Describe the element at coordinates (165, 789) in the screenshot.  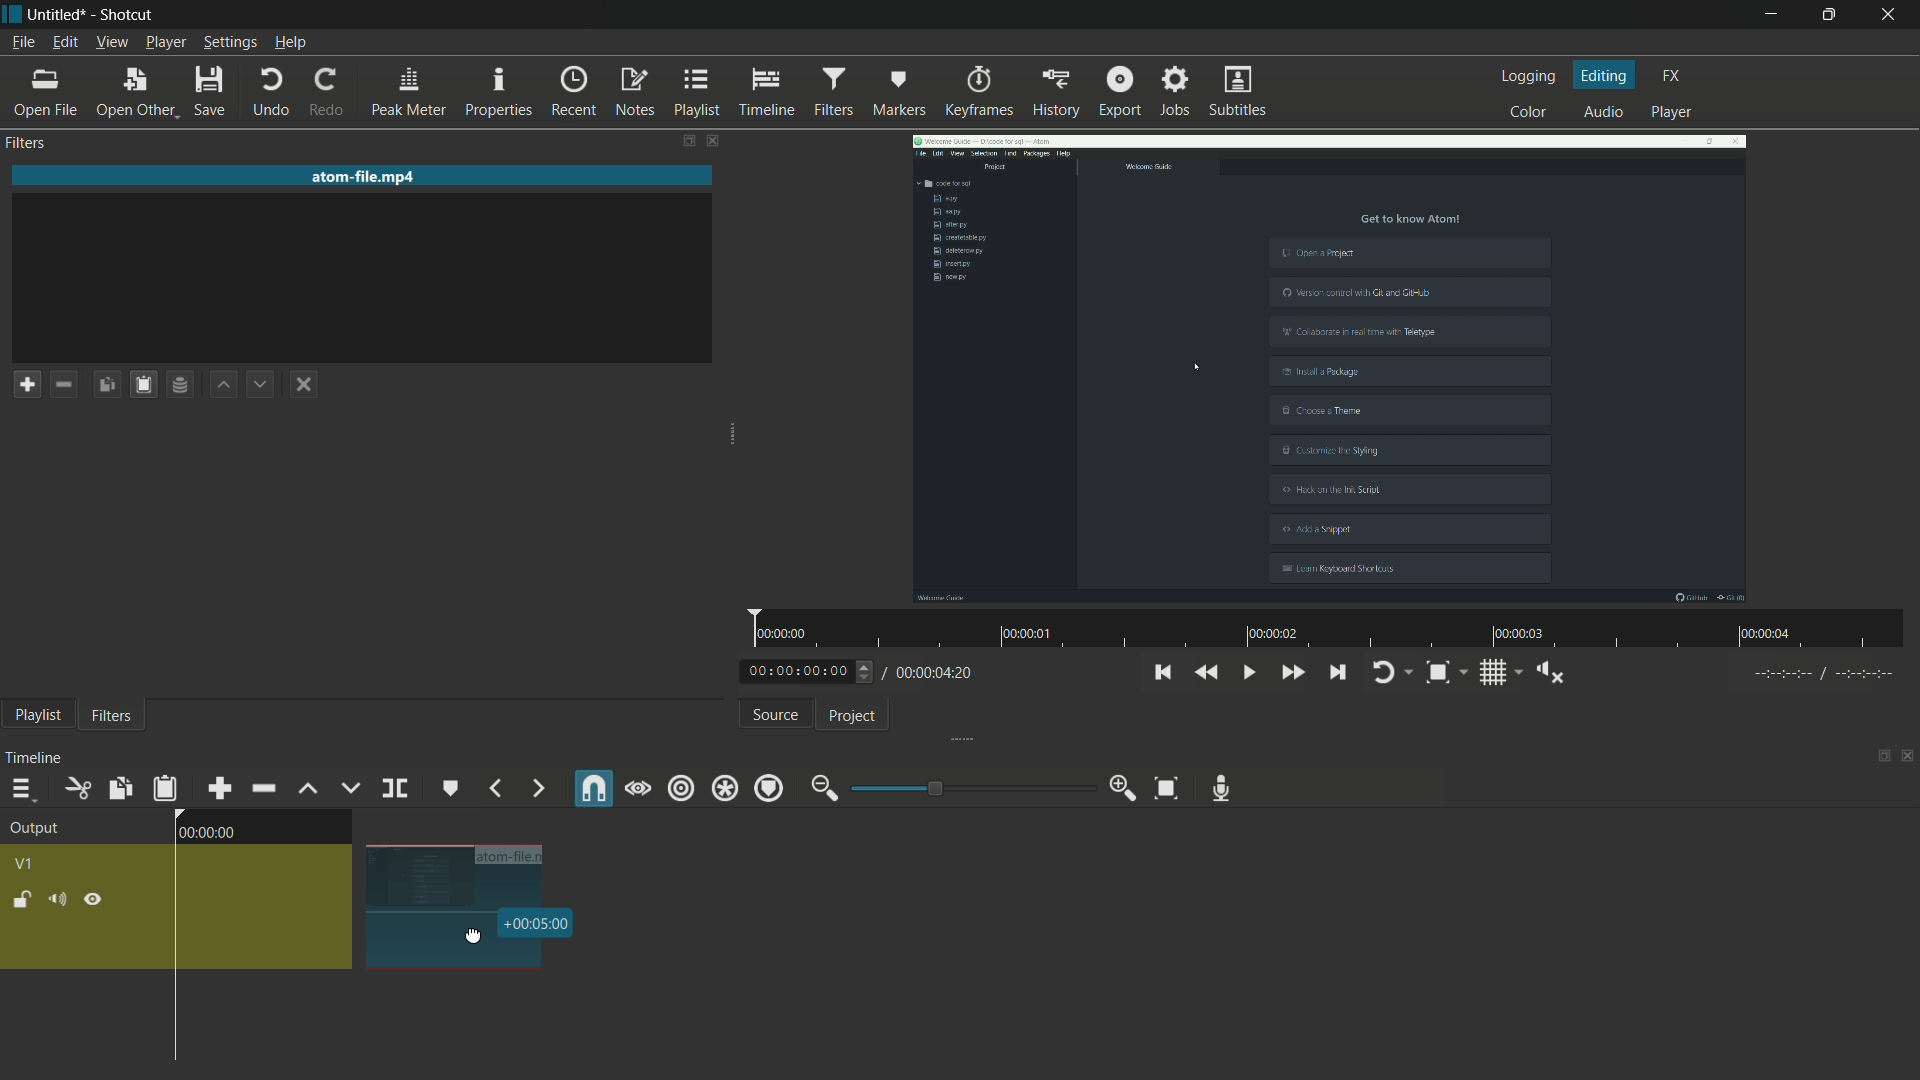
I see `paste` at that location.